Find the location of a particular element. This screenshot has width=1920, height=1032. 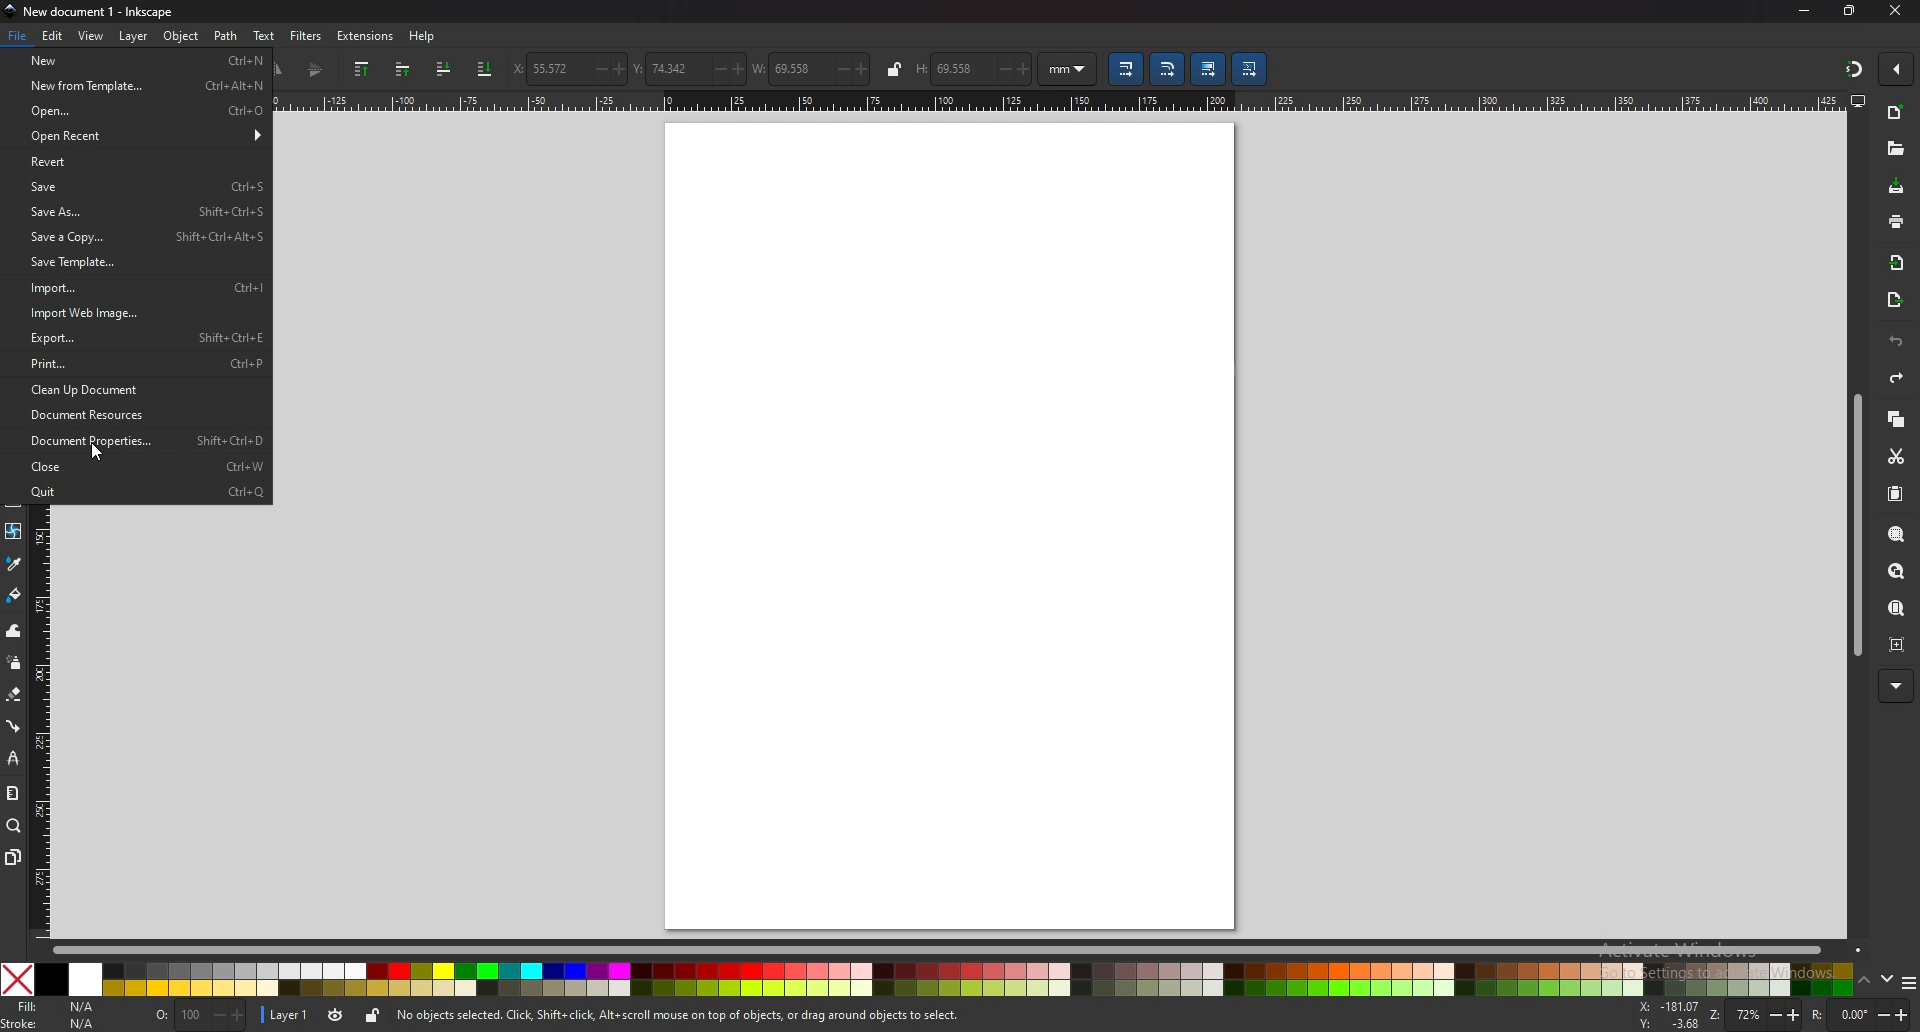

+ is located at coordinates (1792, 1015).